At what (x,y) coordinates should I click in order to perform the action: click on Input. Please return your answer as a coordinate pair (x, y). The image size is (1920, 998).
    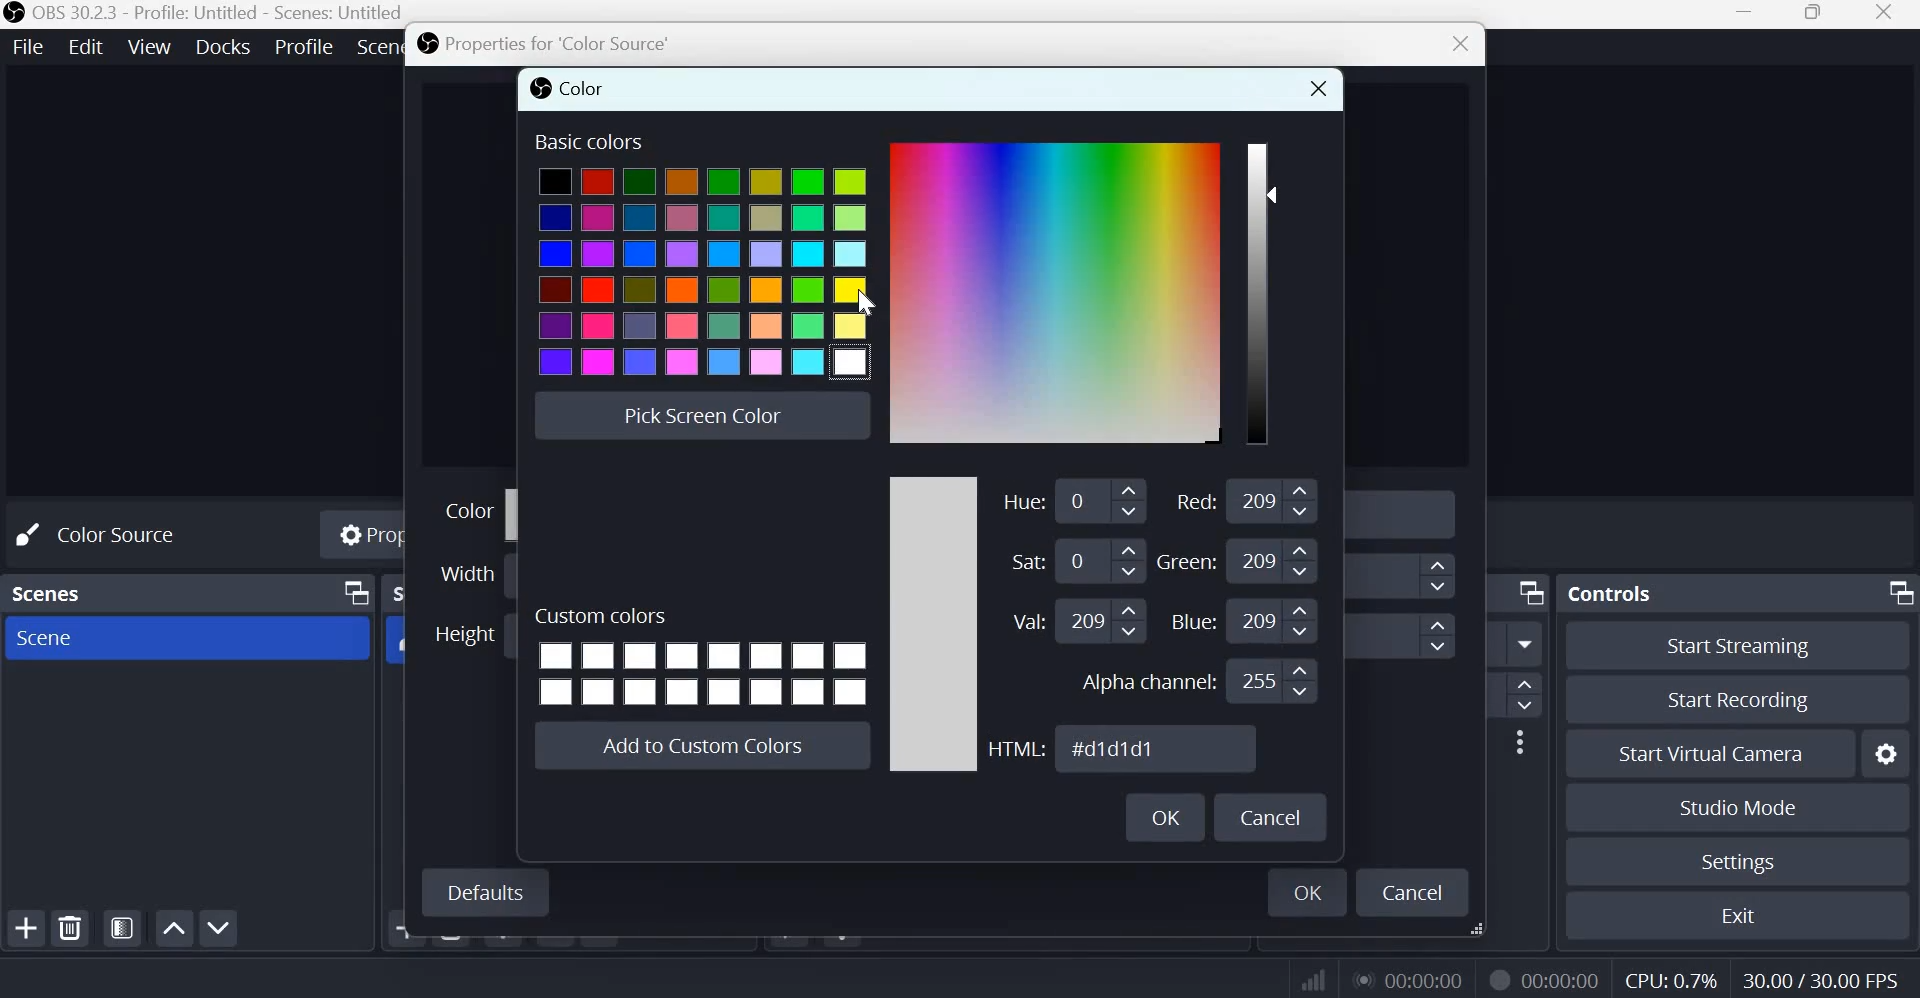
    Looking at the image, I should click on (1102, 622).